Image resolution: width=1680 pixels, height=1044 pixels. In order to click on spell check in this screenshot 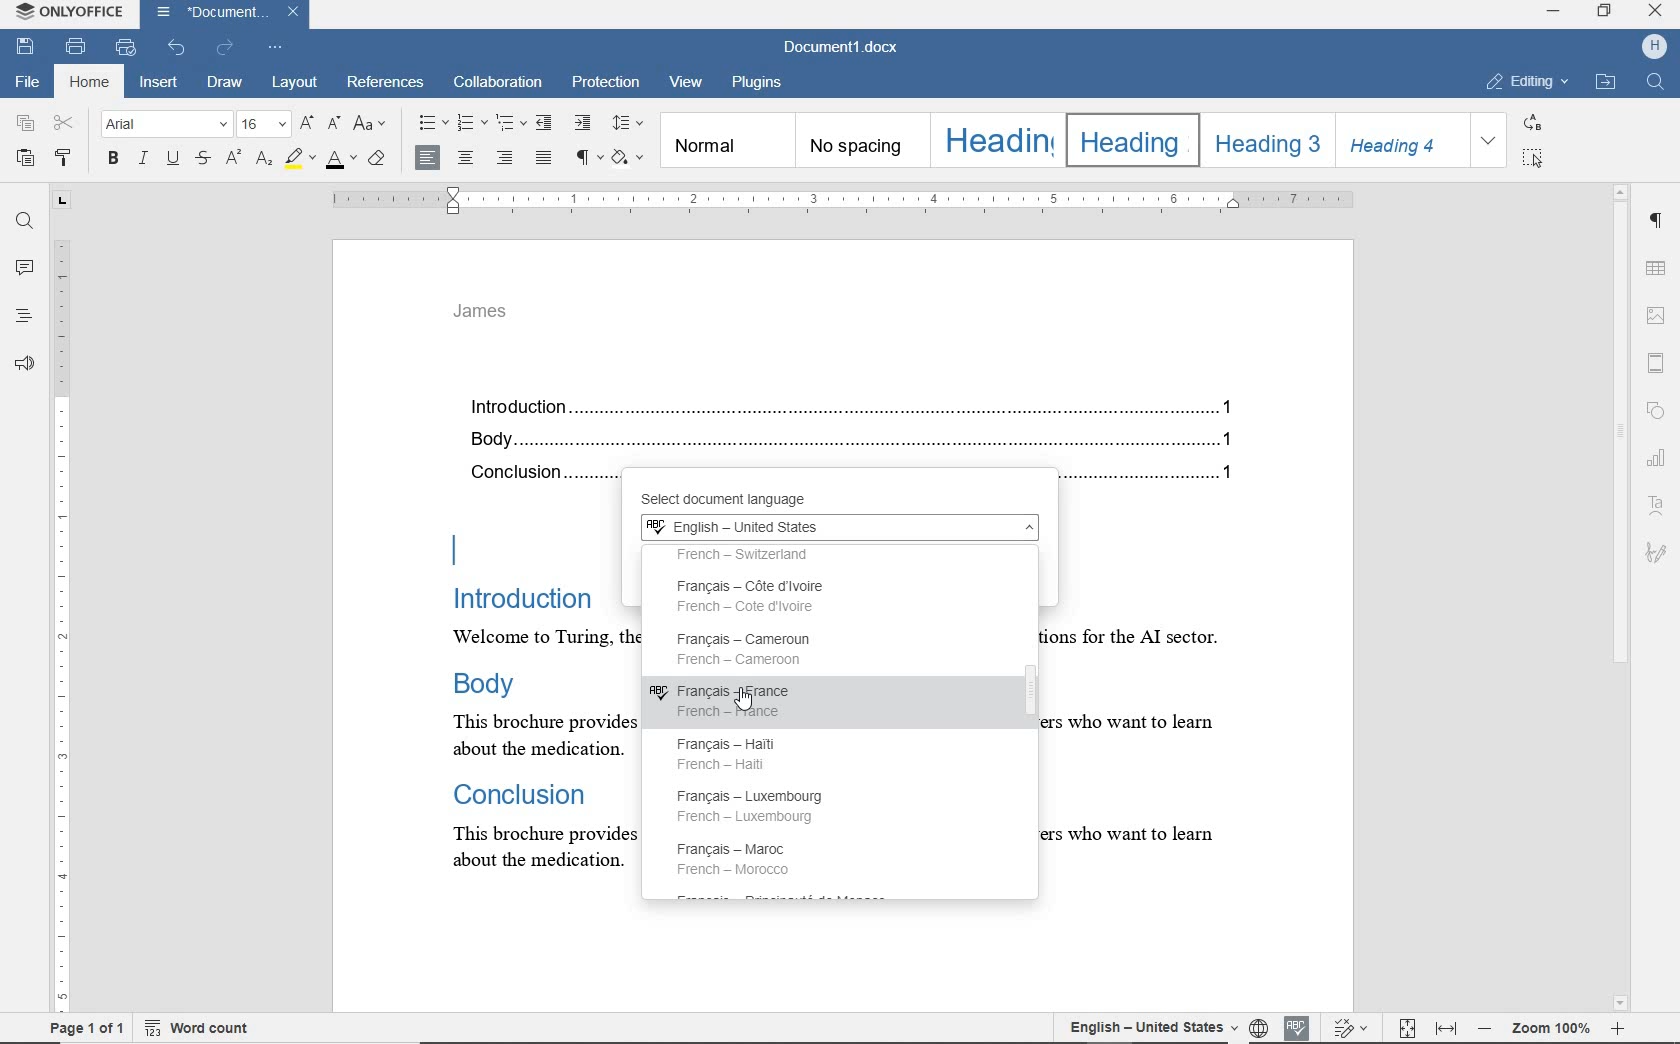, I will do `click(1293, 1025)`.